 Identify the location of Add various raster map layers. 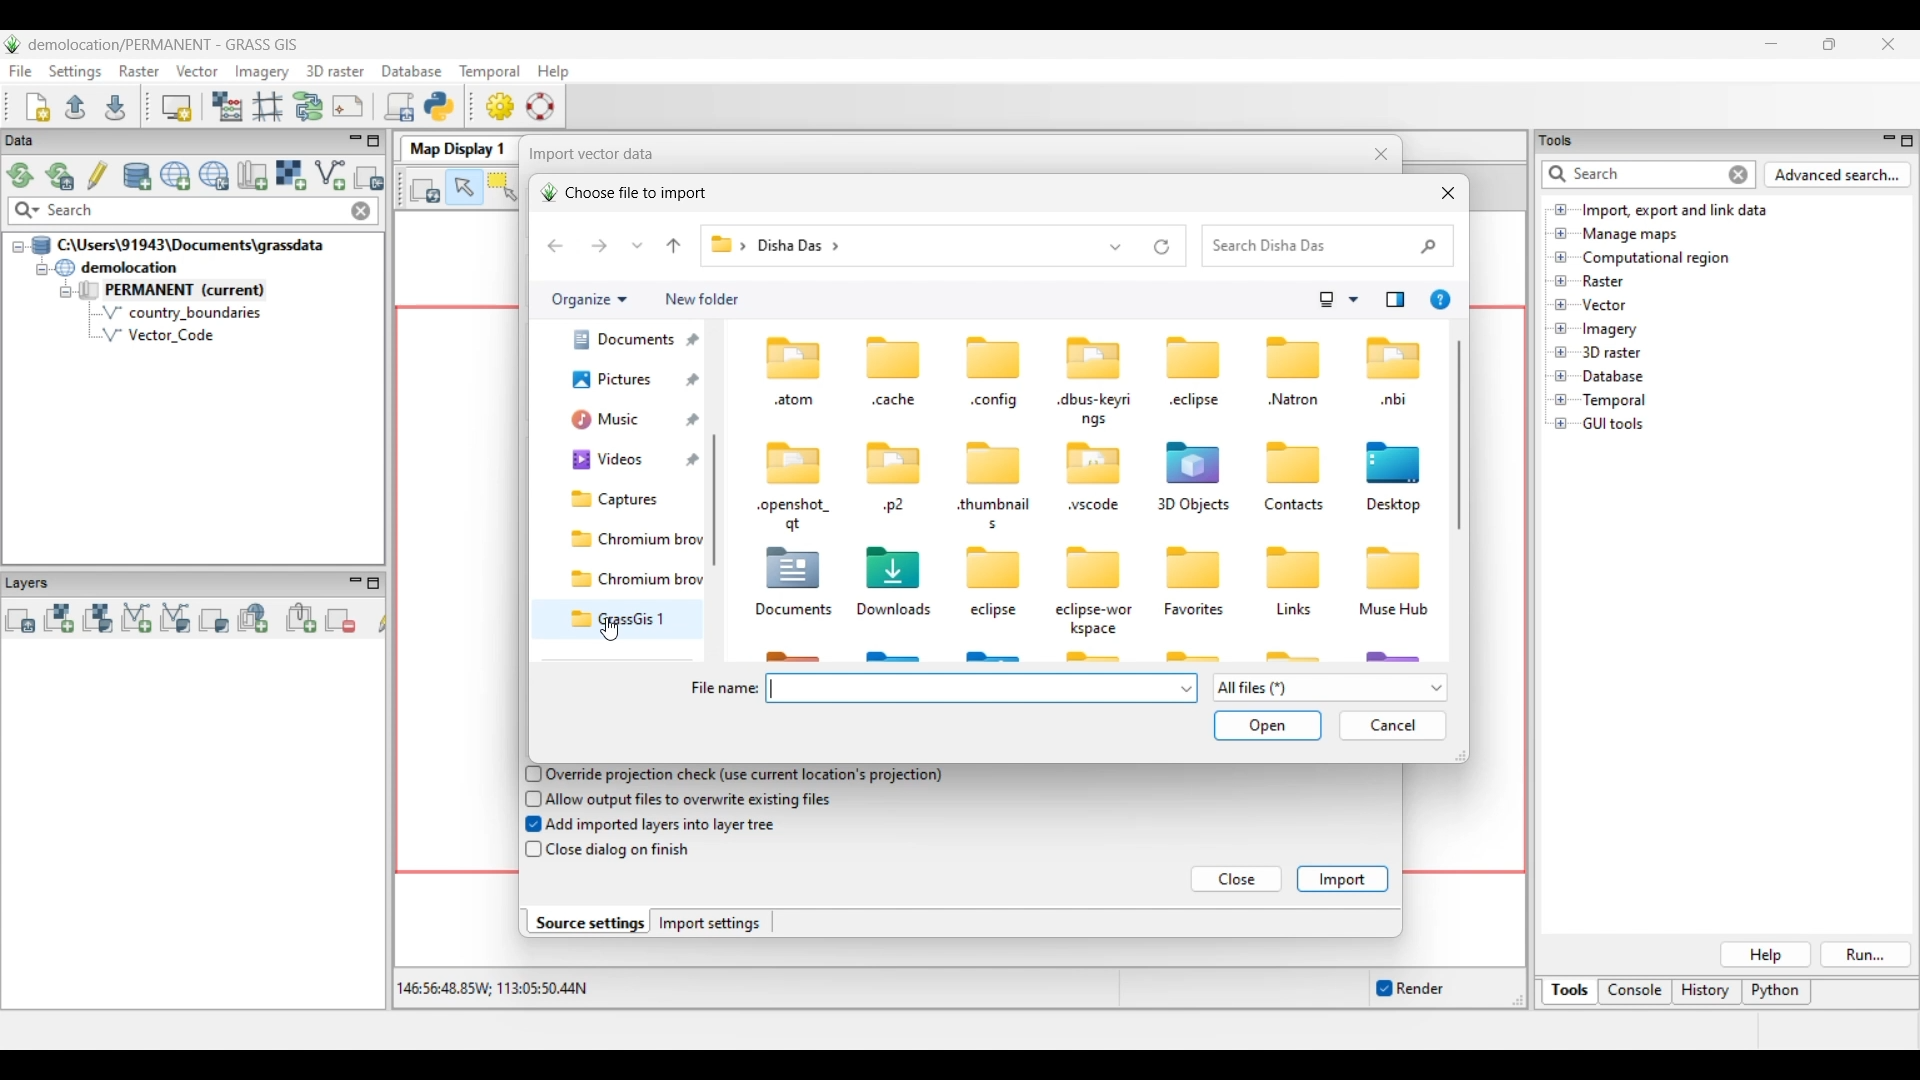
(97, 618).